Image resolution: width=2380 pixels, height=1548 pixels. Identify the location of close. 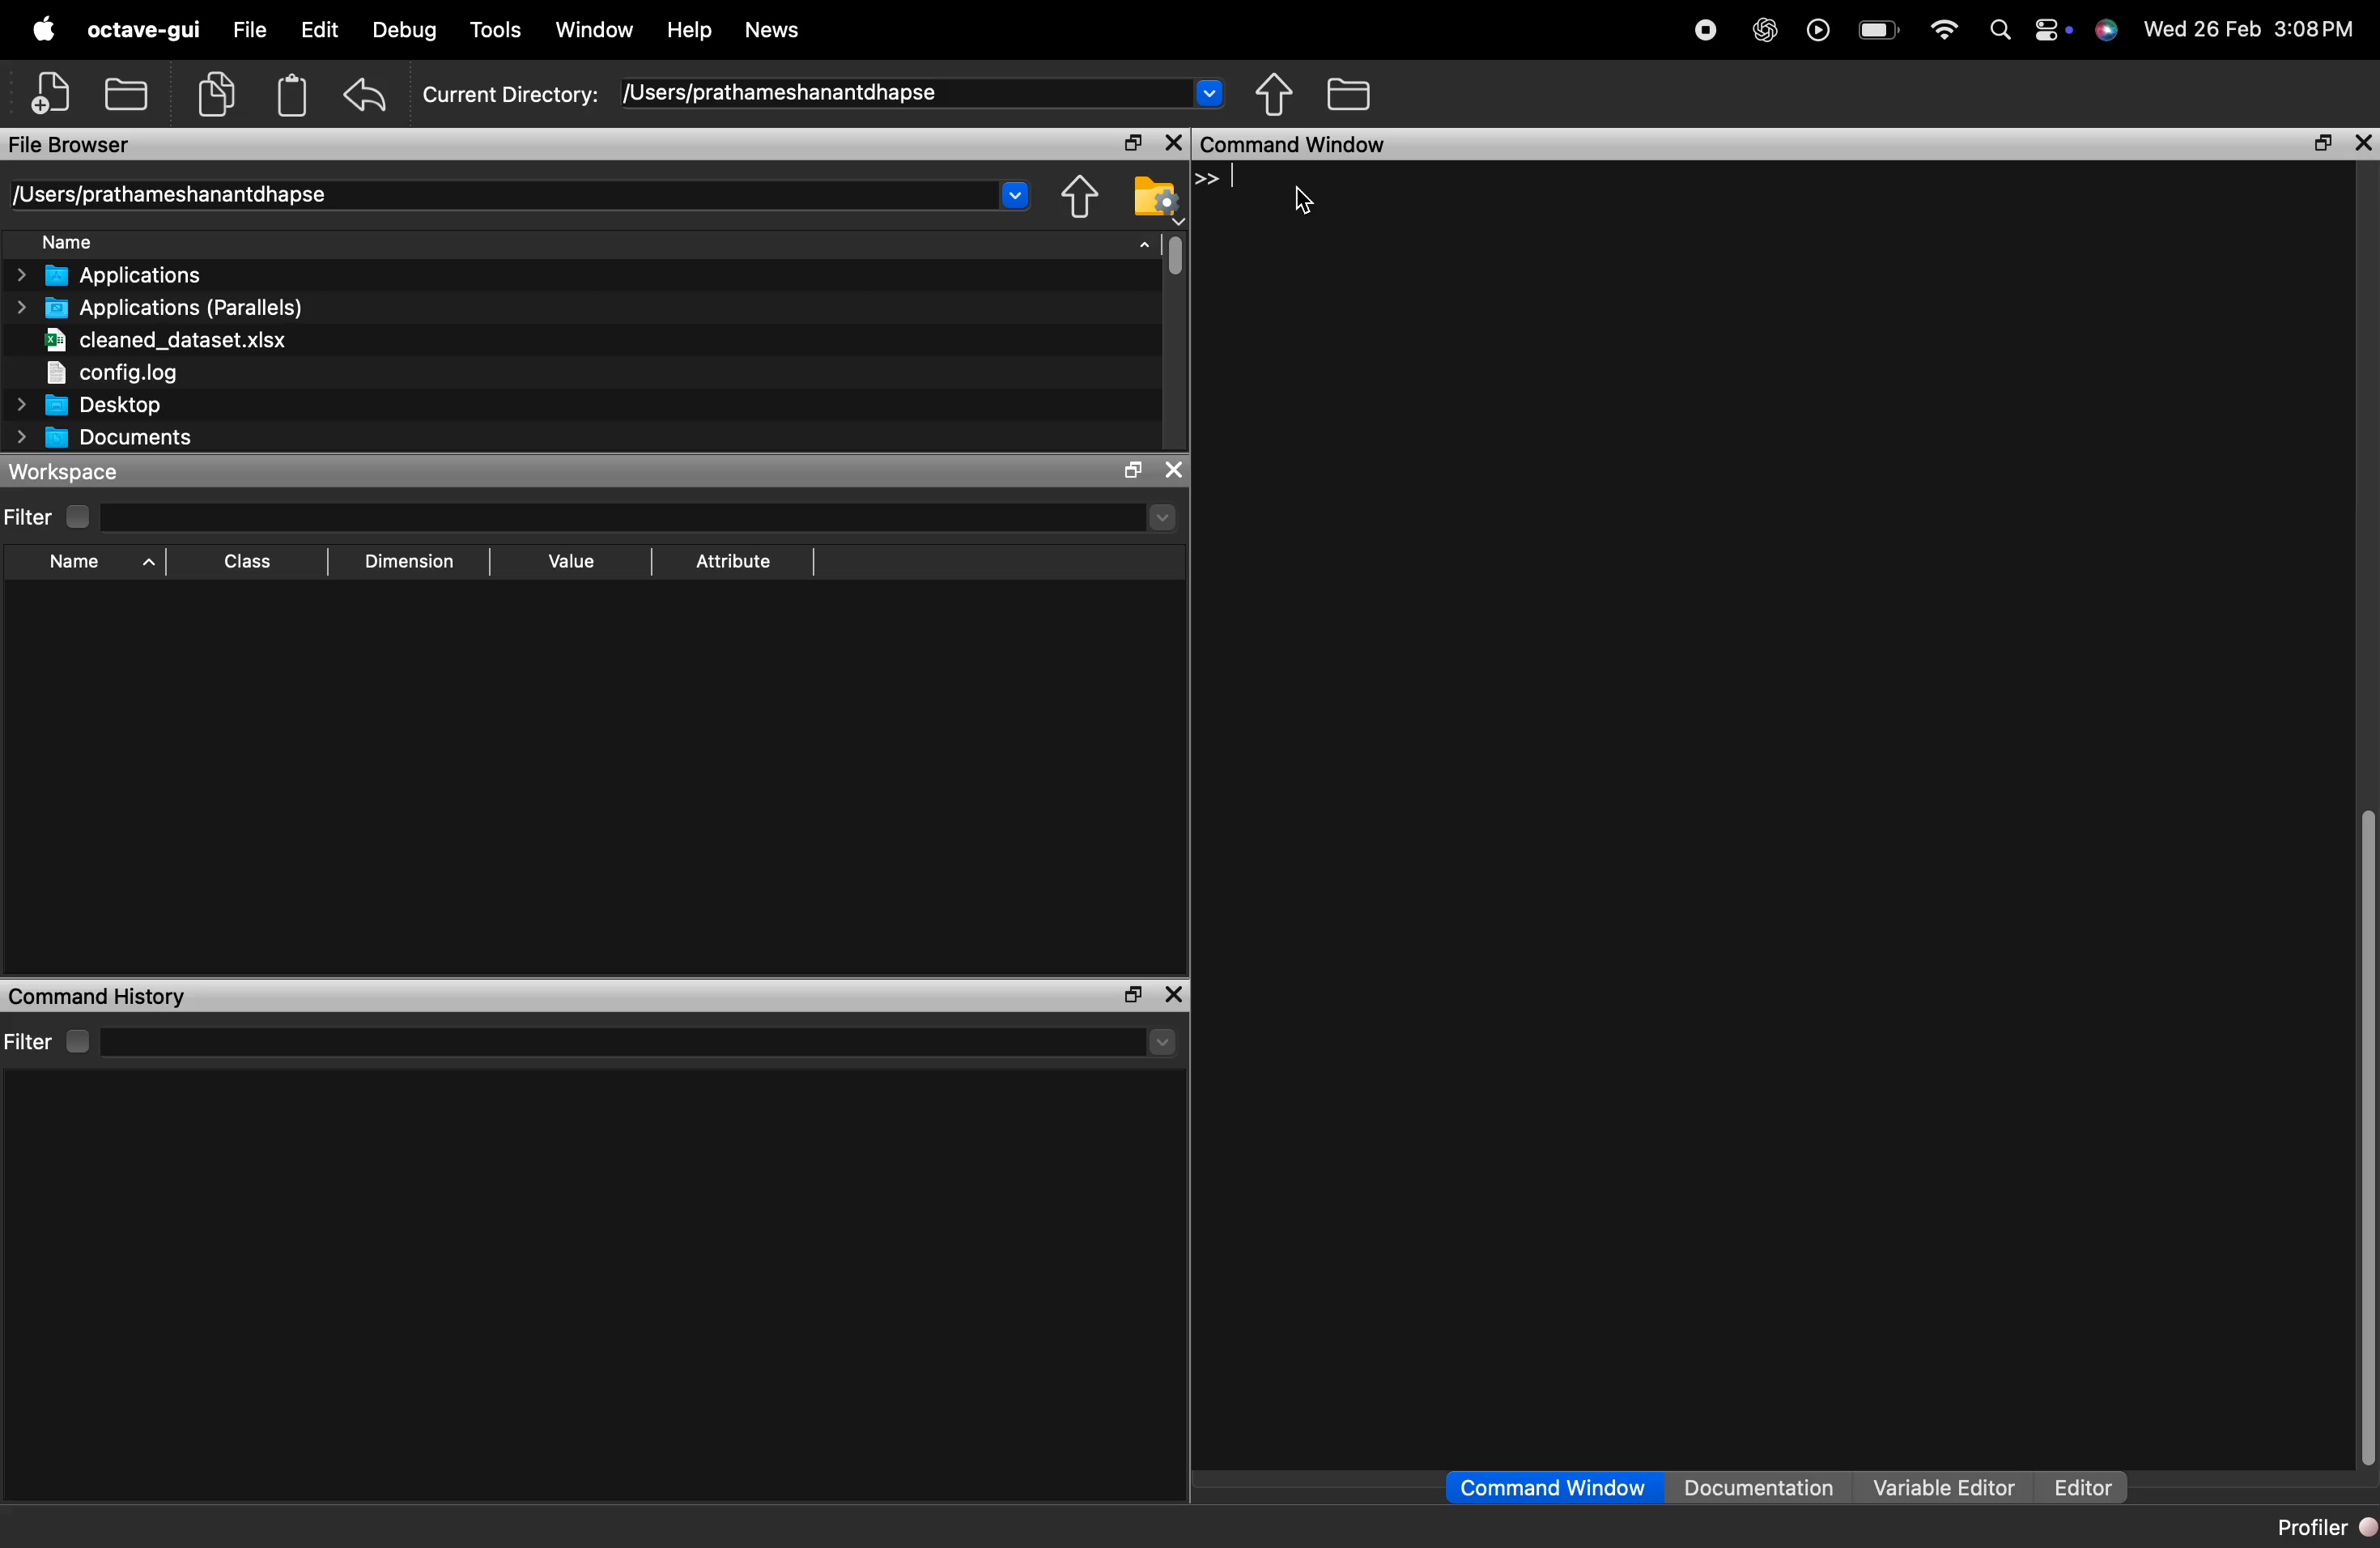
(1171, 145).